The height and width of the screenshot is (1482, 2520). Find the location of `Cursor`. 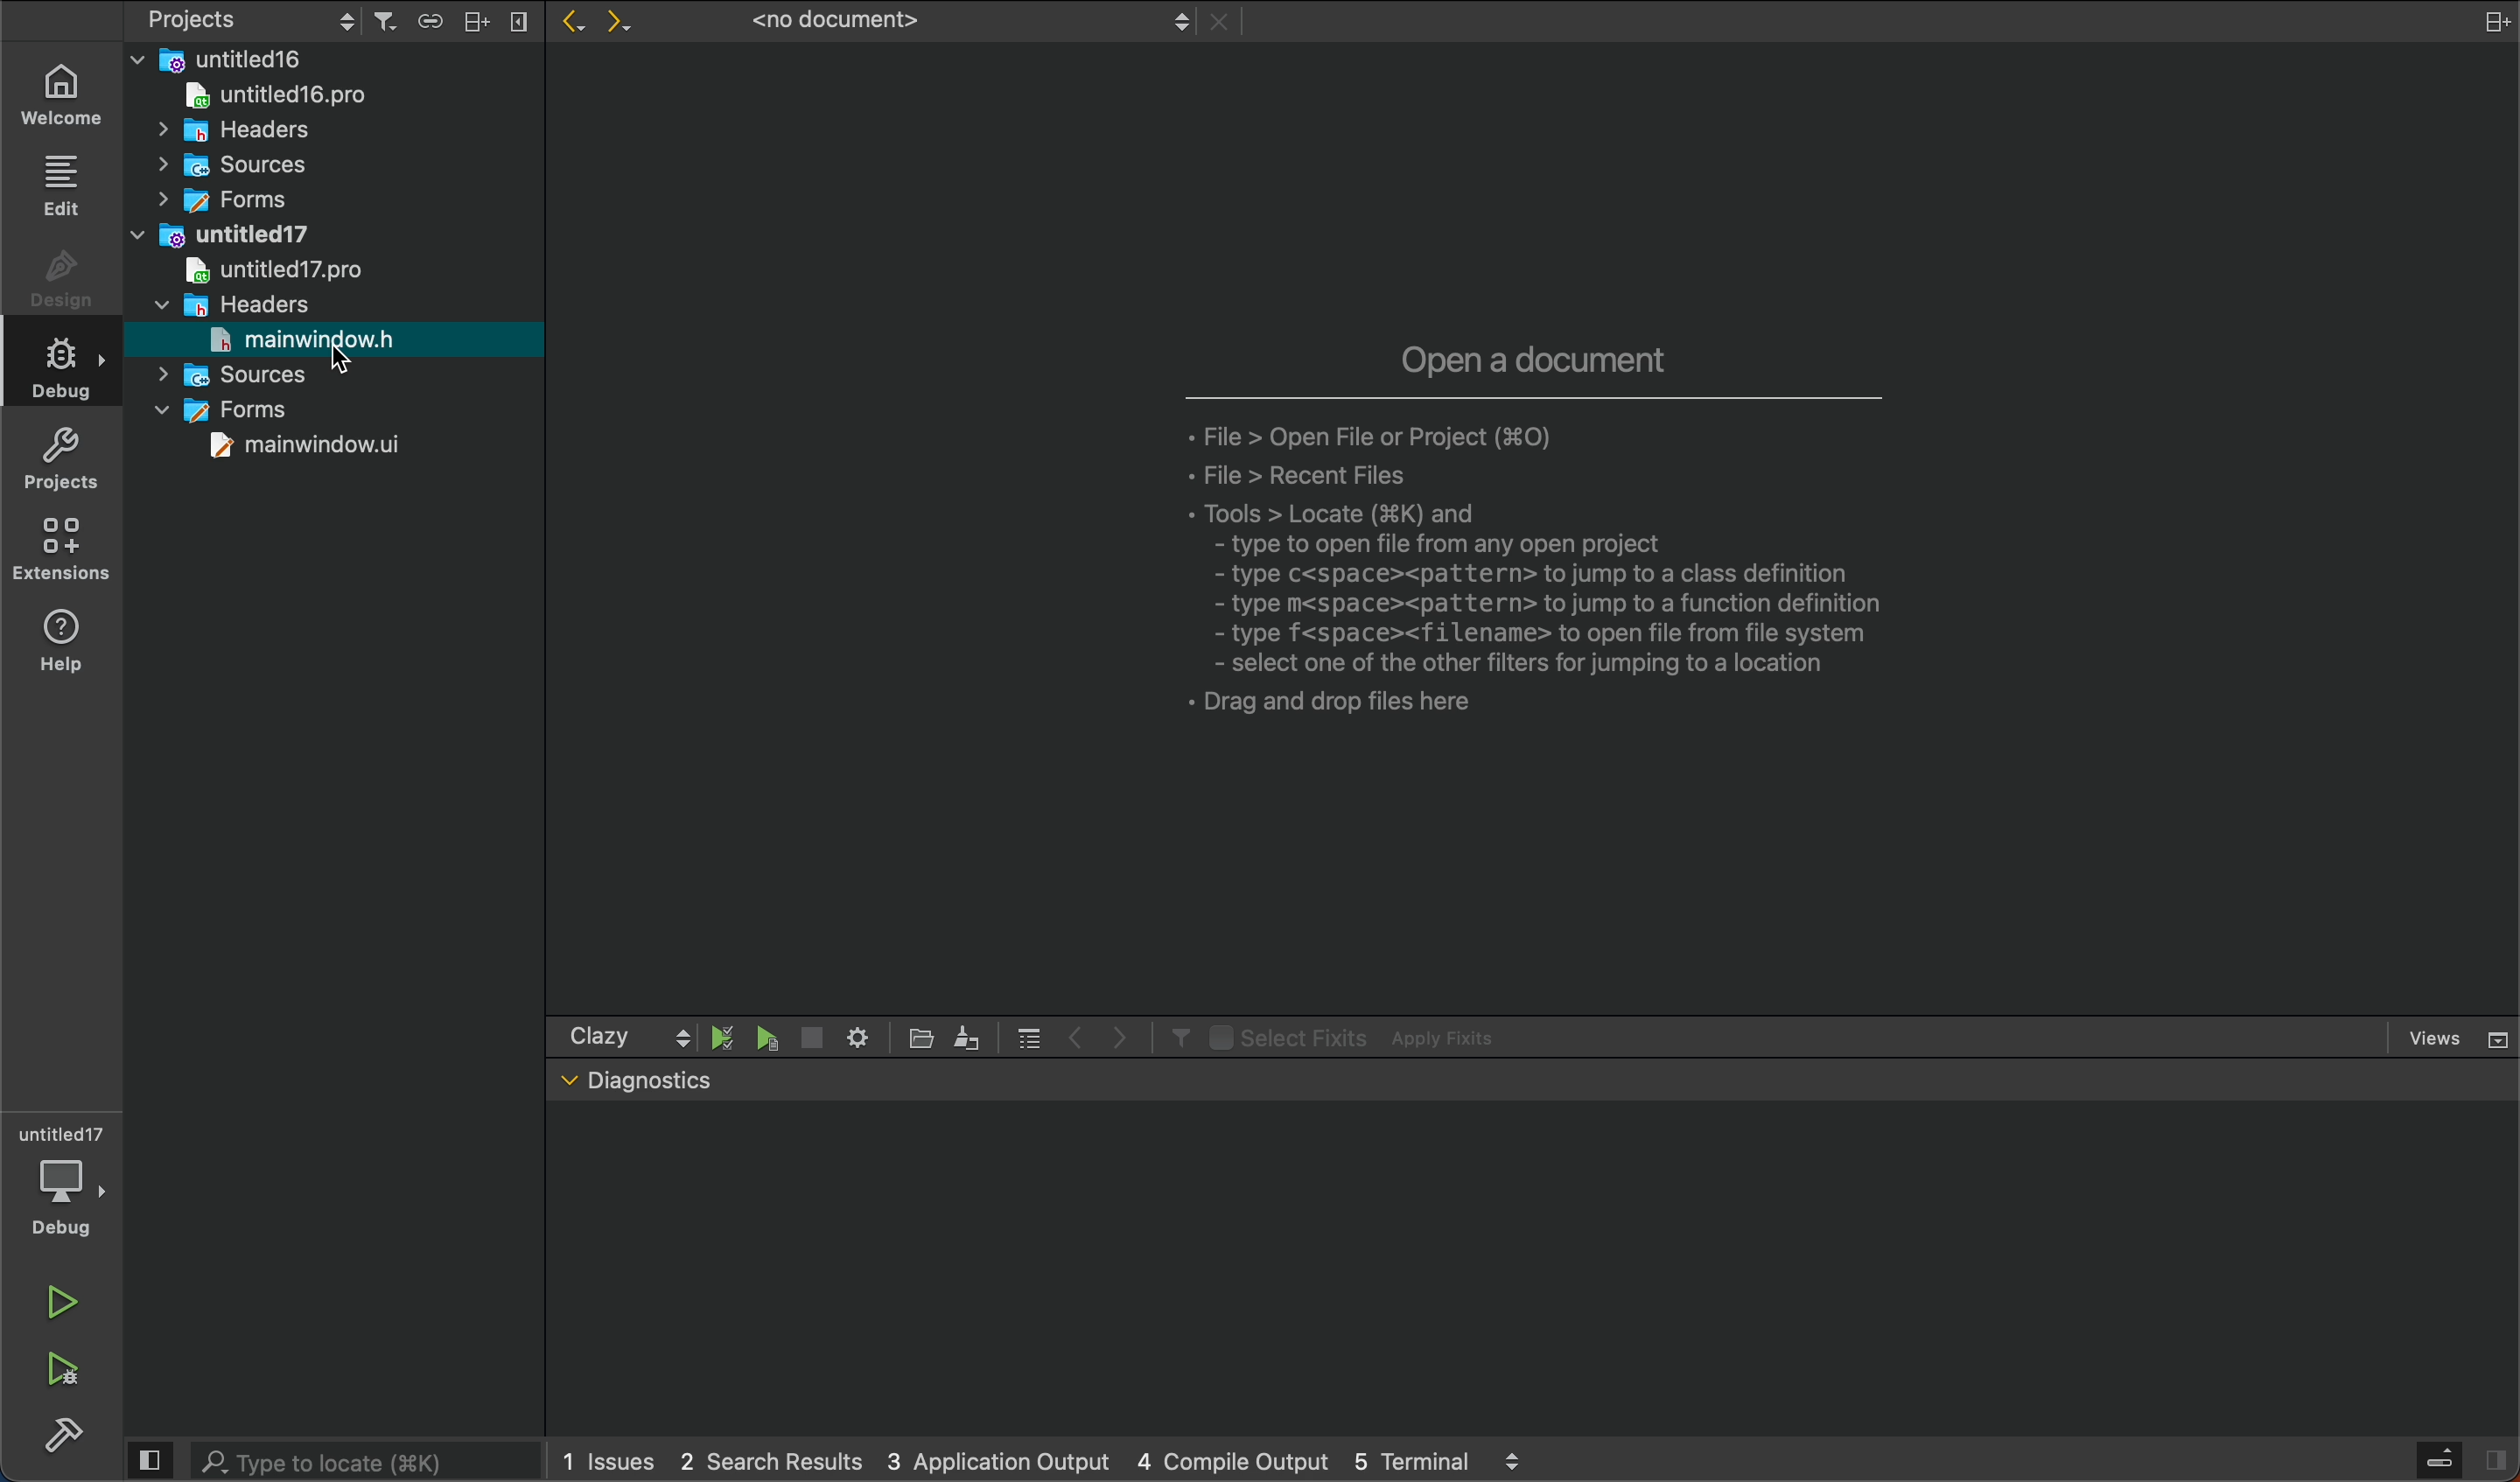

Cursor is located at coordinates (345, 362).